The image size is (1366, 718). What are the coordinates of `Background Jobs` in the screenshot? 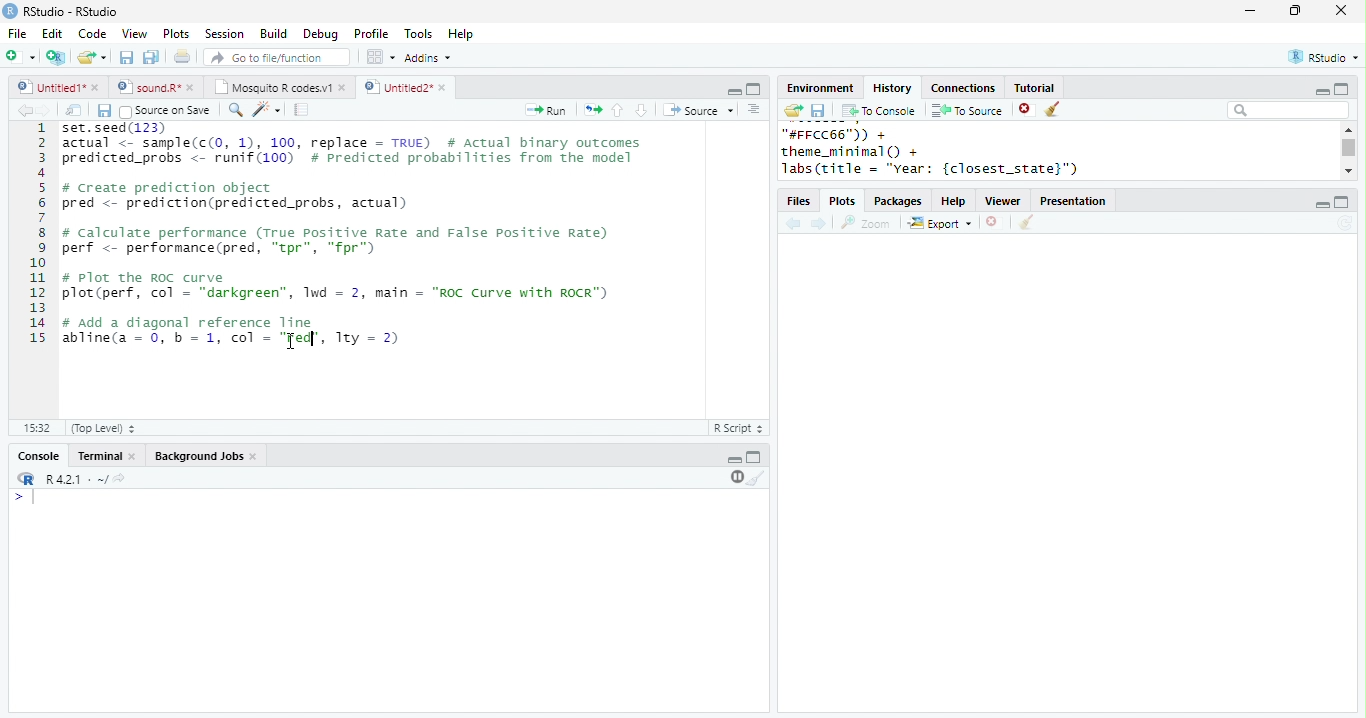 It's located at (198, 456).